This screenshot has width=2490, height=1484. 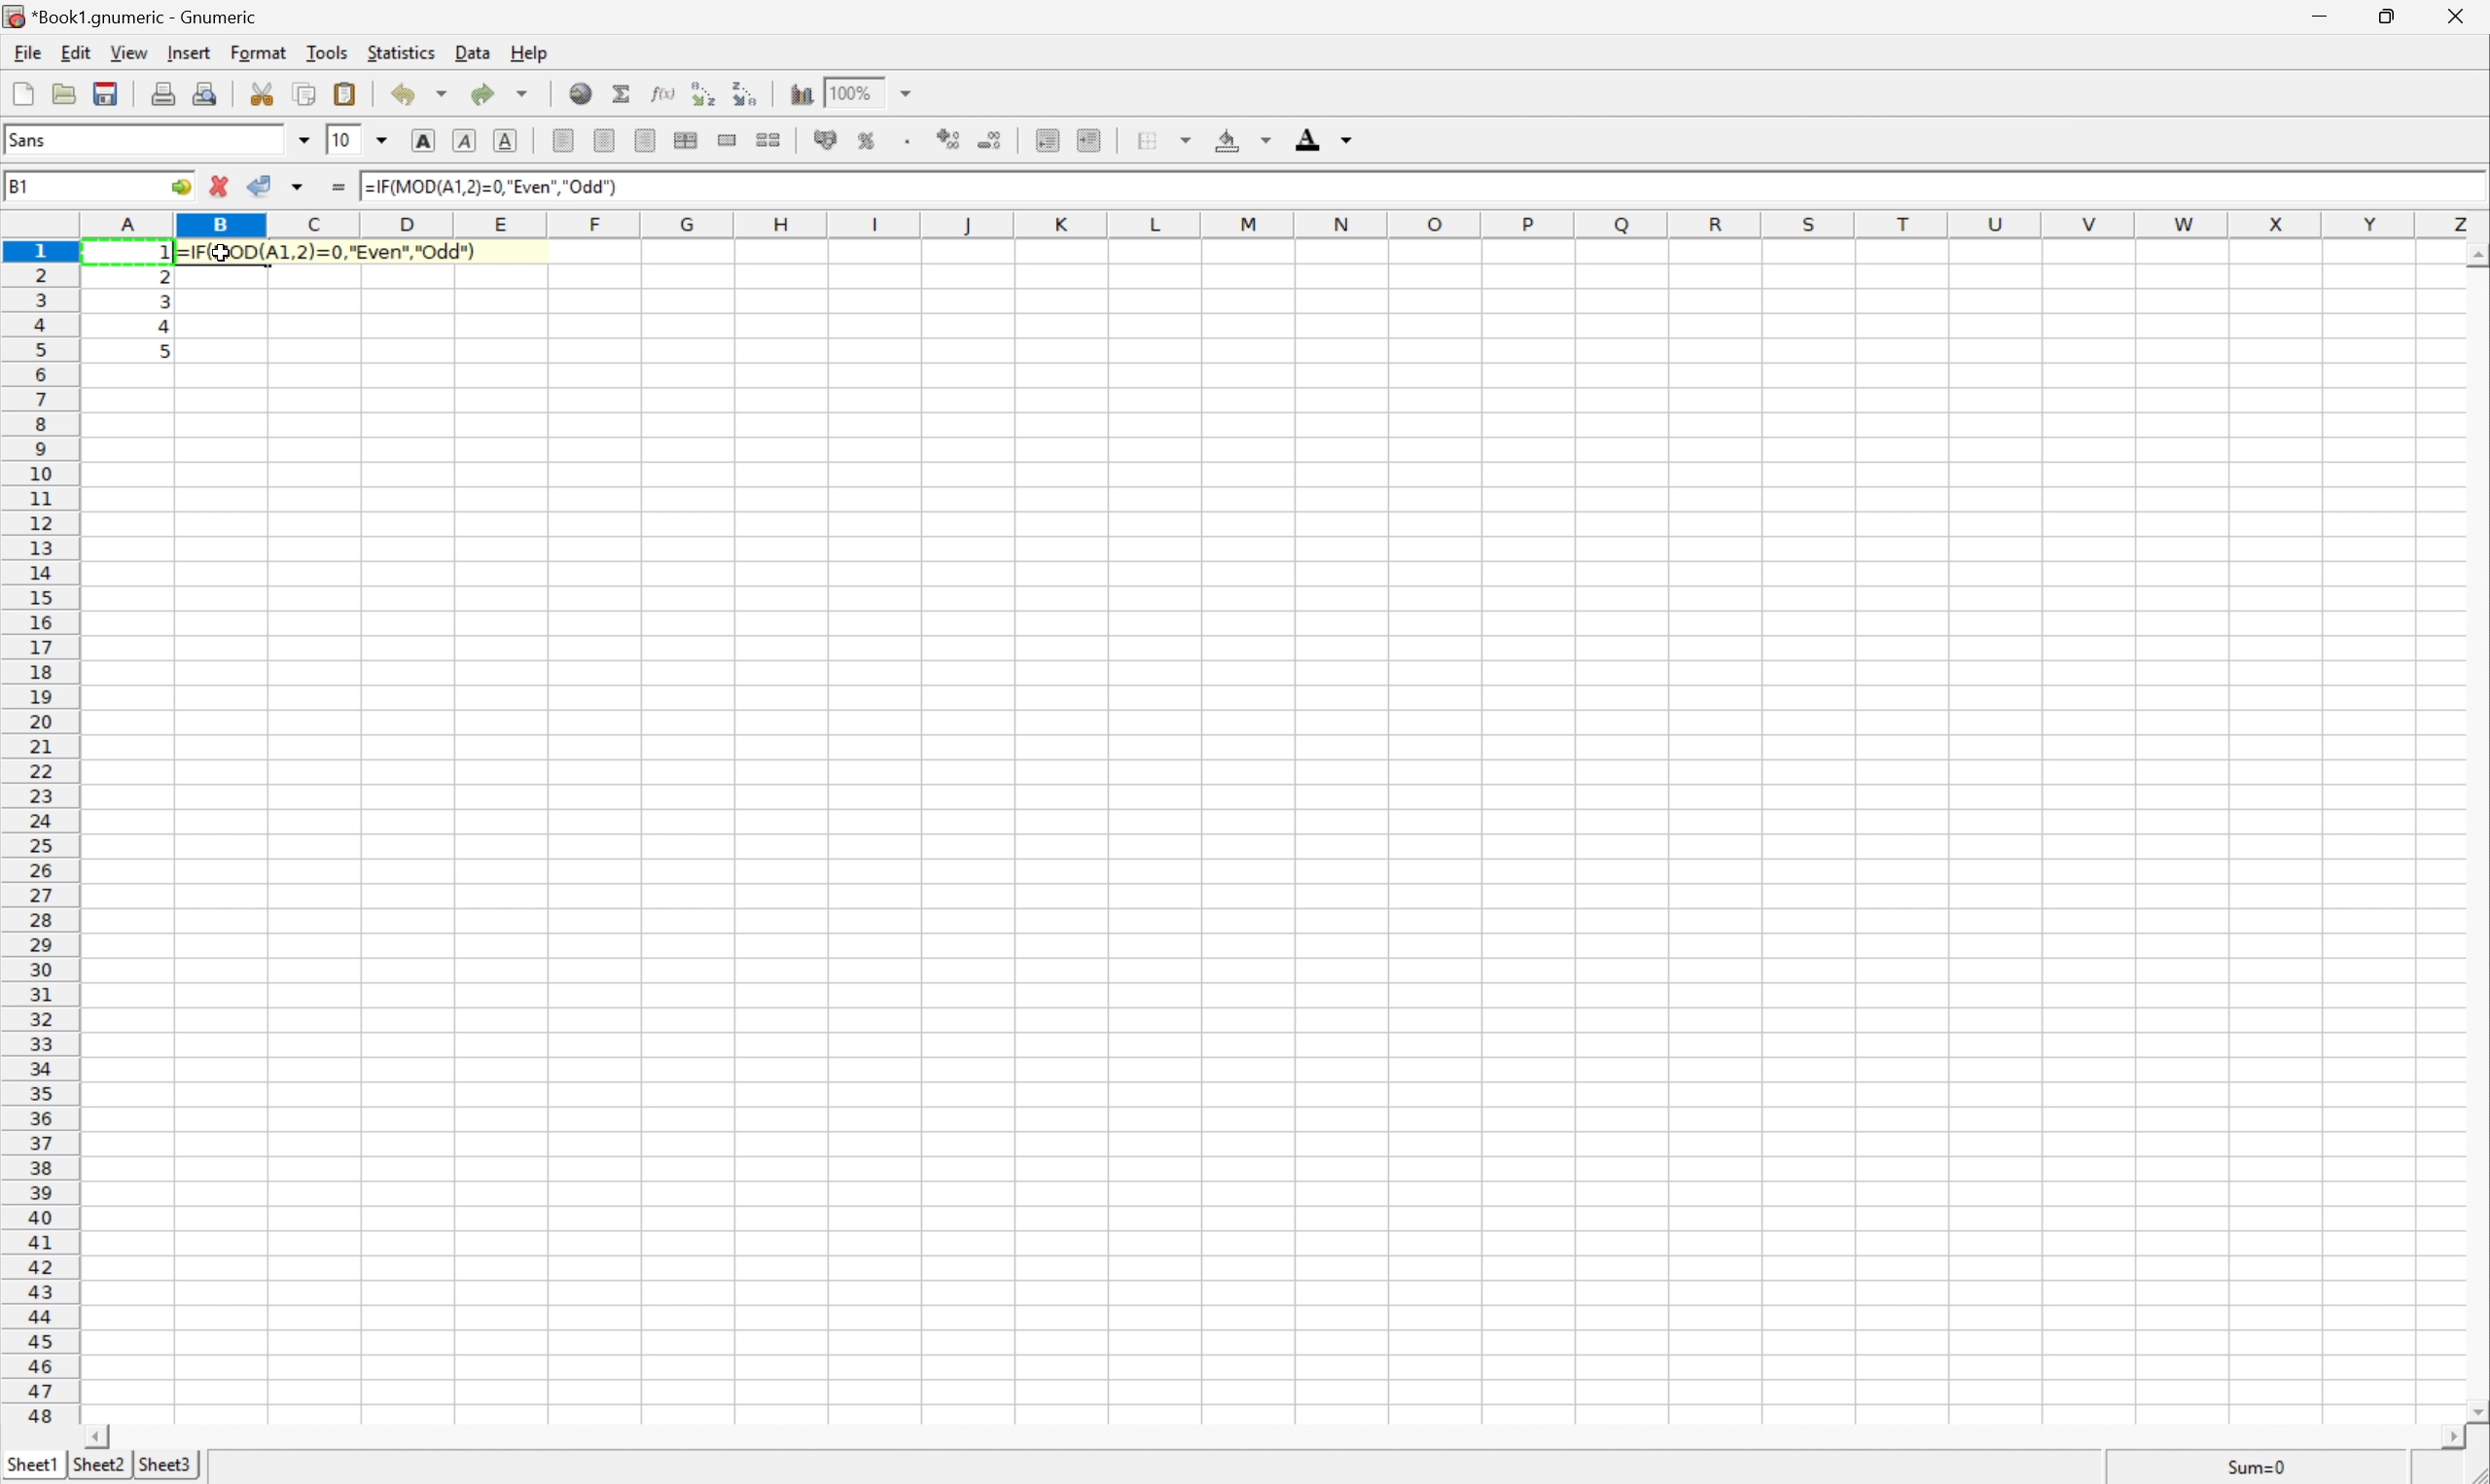 What do you see at coordinates (2456, 14) in the screenshot?
I see `Close` at bounding box center [2456, 14].